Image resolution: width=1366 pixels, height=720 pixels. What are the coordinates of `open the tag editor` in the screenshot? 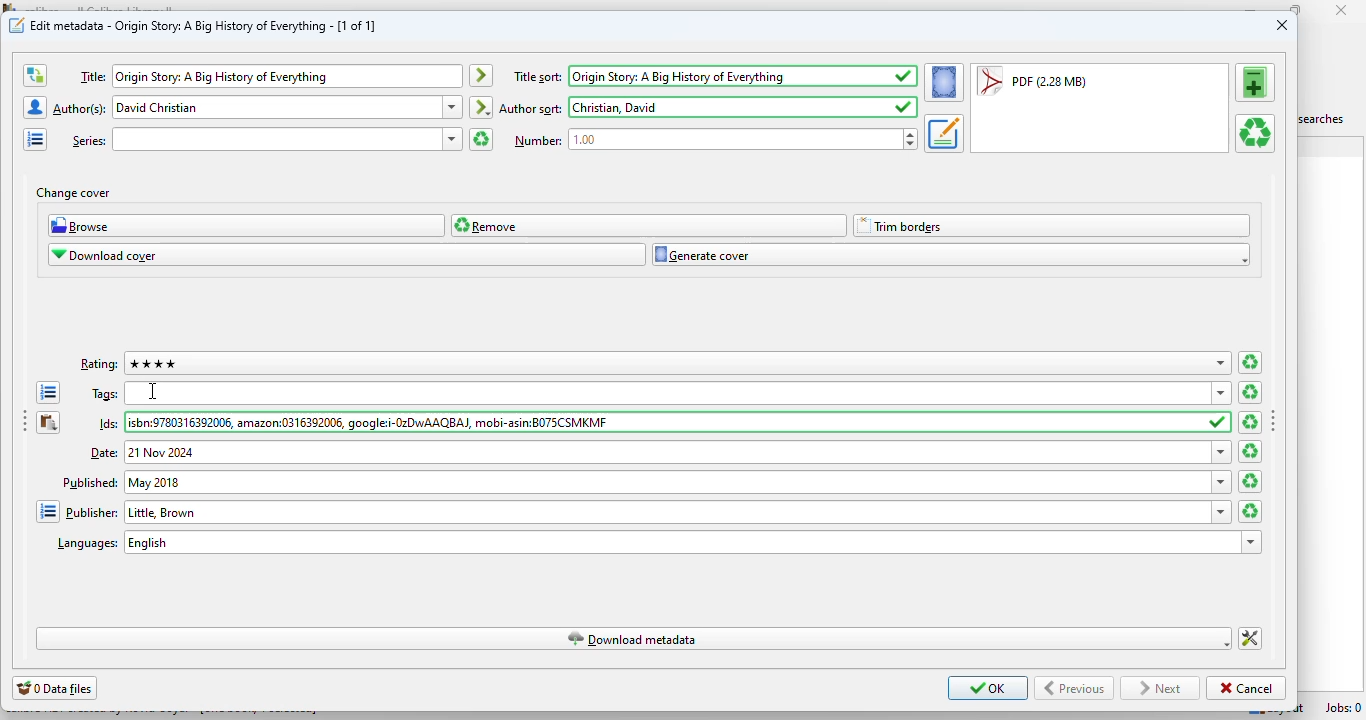 It's located at (47, 393).